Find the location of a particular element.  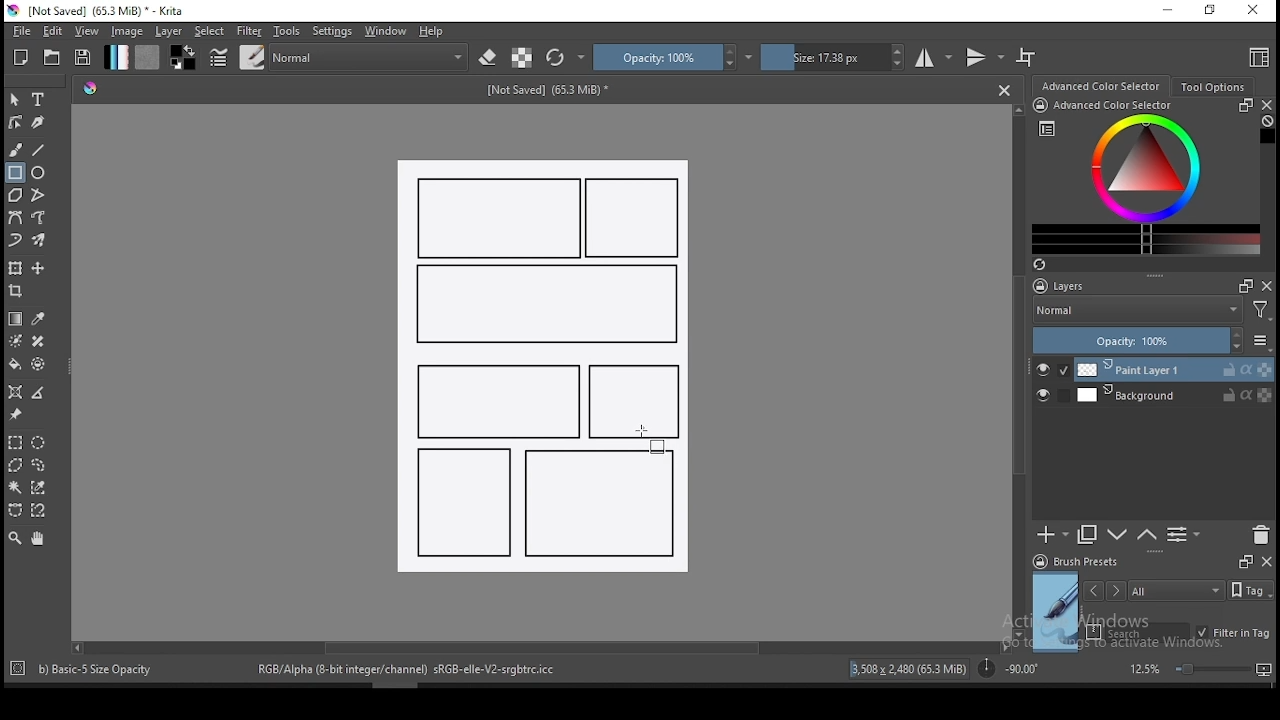

rotation is located at coordinates (1008, 667).